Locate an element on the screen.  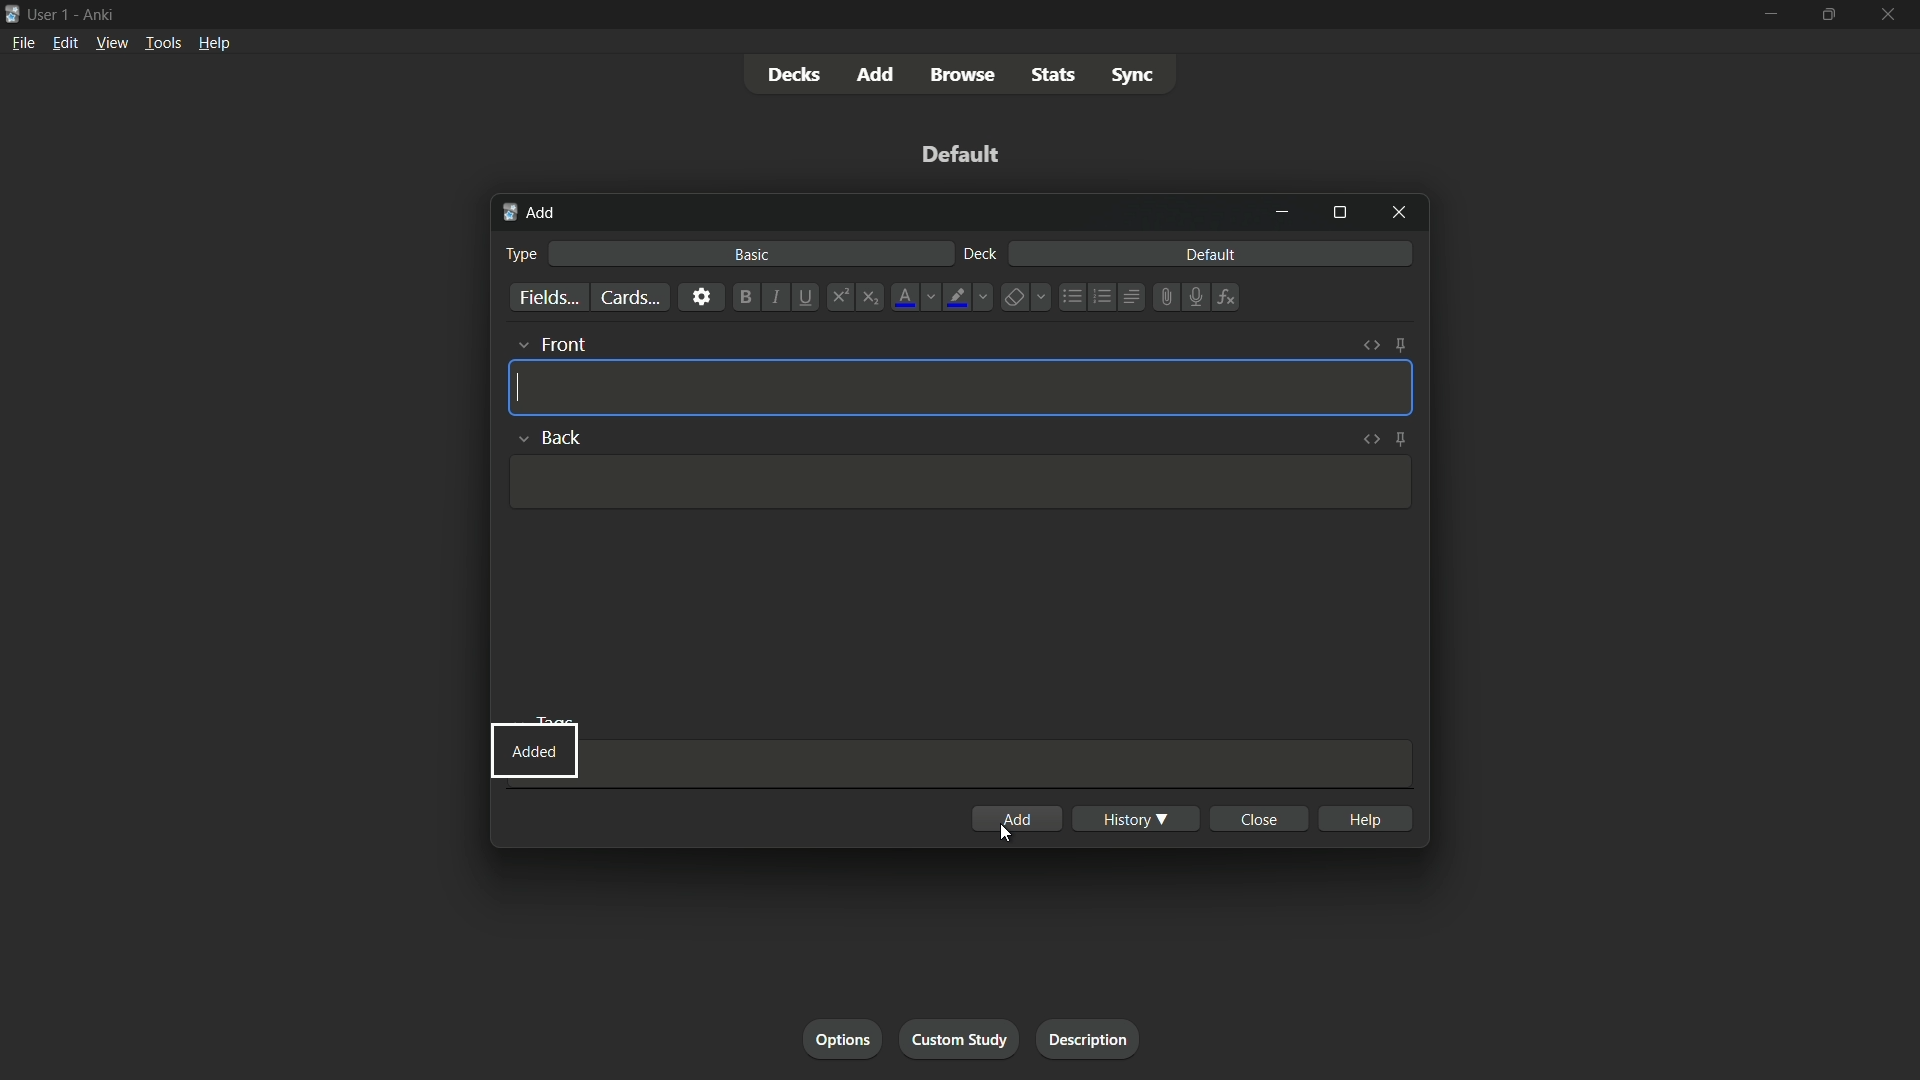
toggle sticky is located at coordinates (1401, 439).